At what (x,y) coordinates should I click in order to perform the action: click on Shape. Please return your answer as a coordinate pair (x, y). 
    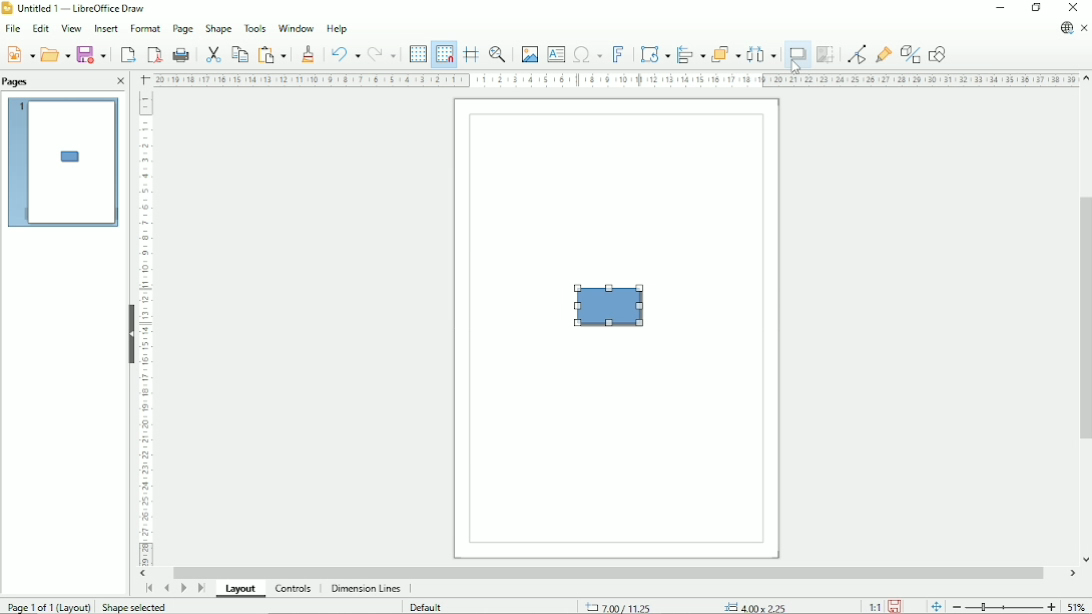
    Looking at the image, I should click on (612, 306).